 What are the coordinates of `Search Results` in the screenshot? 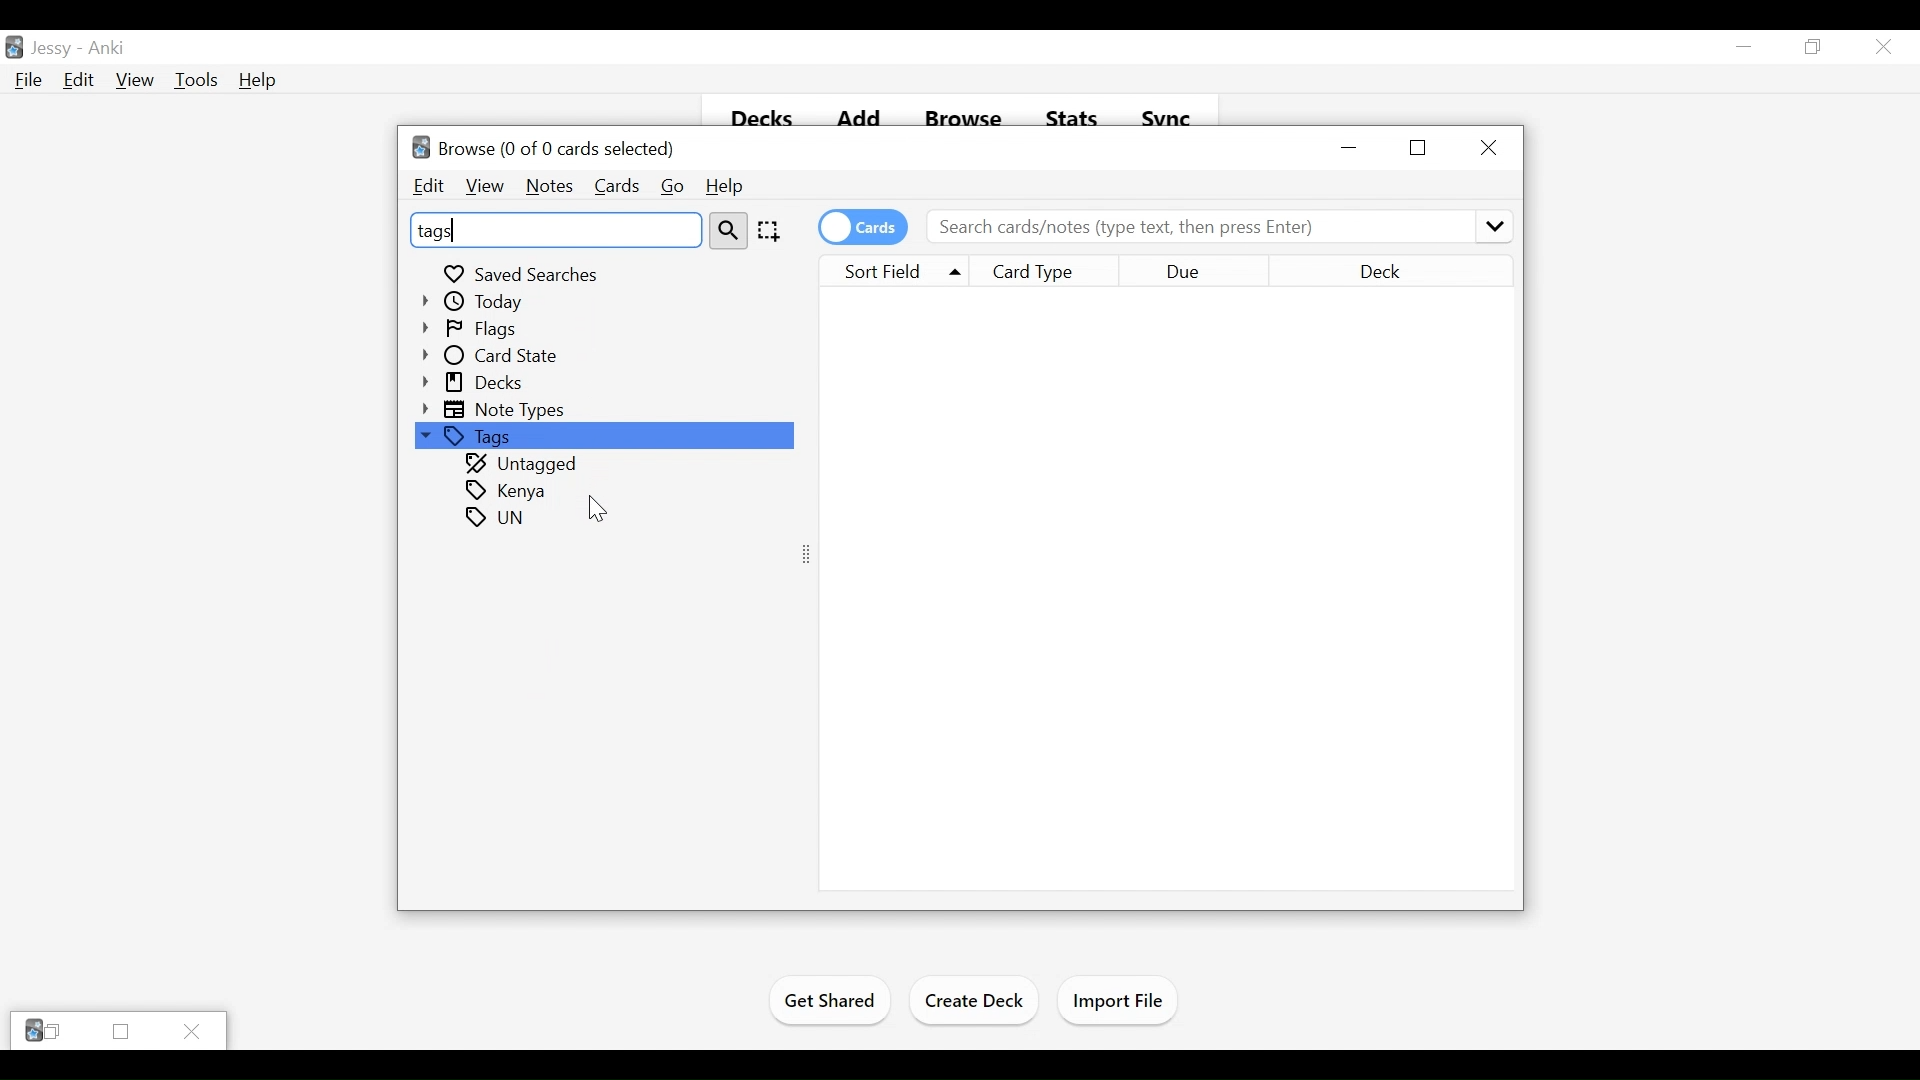 It's located at (1166, 589).